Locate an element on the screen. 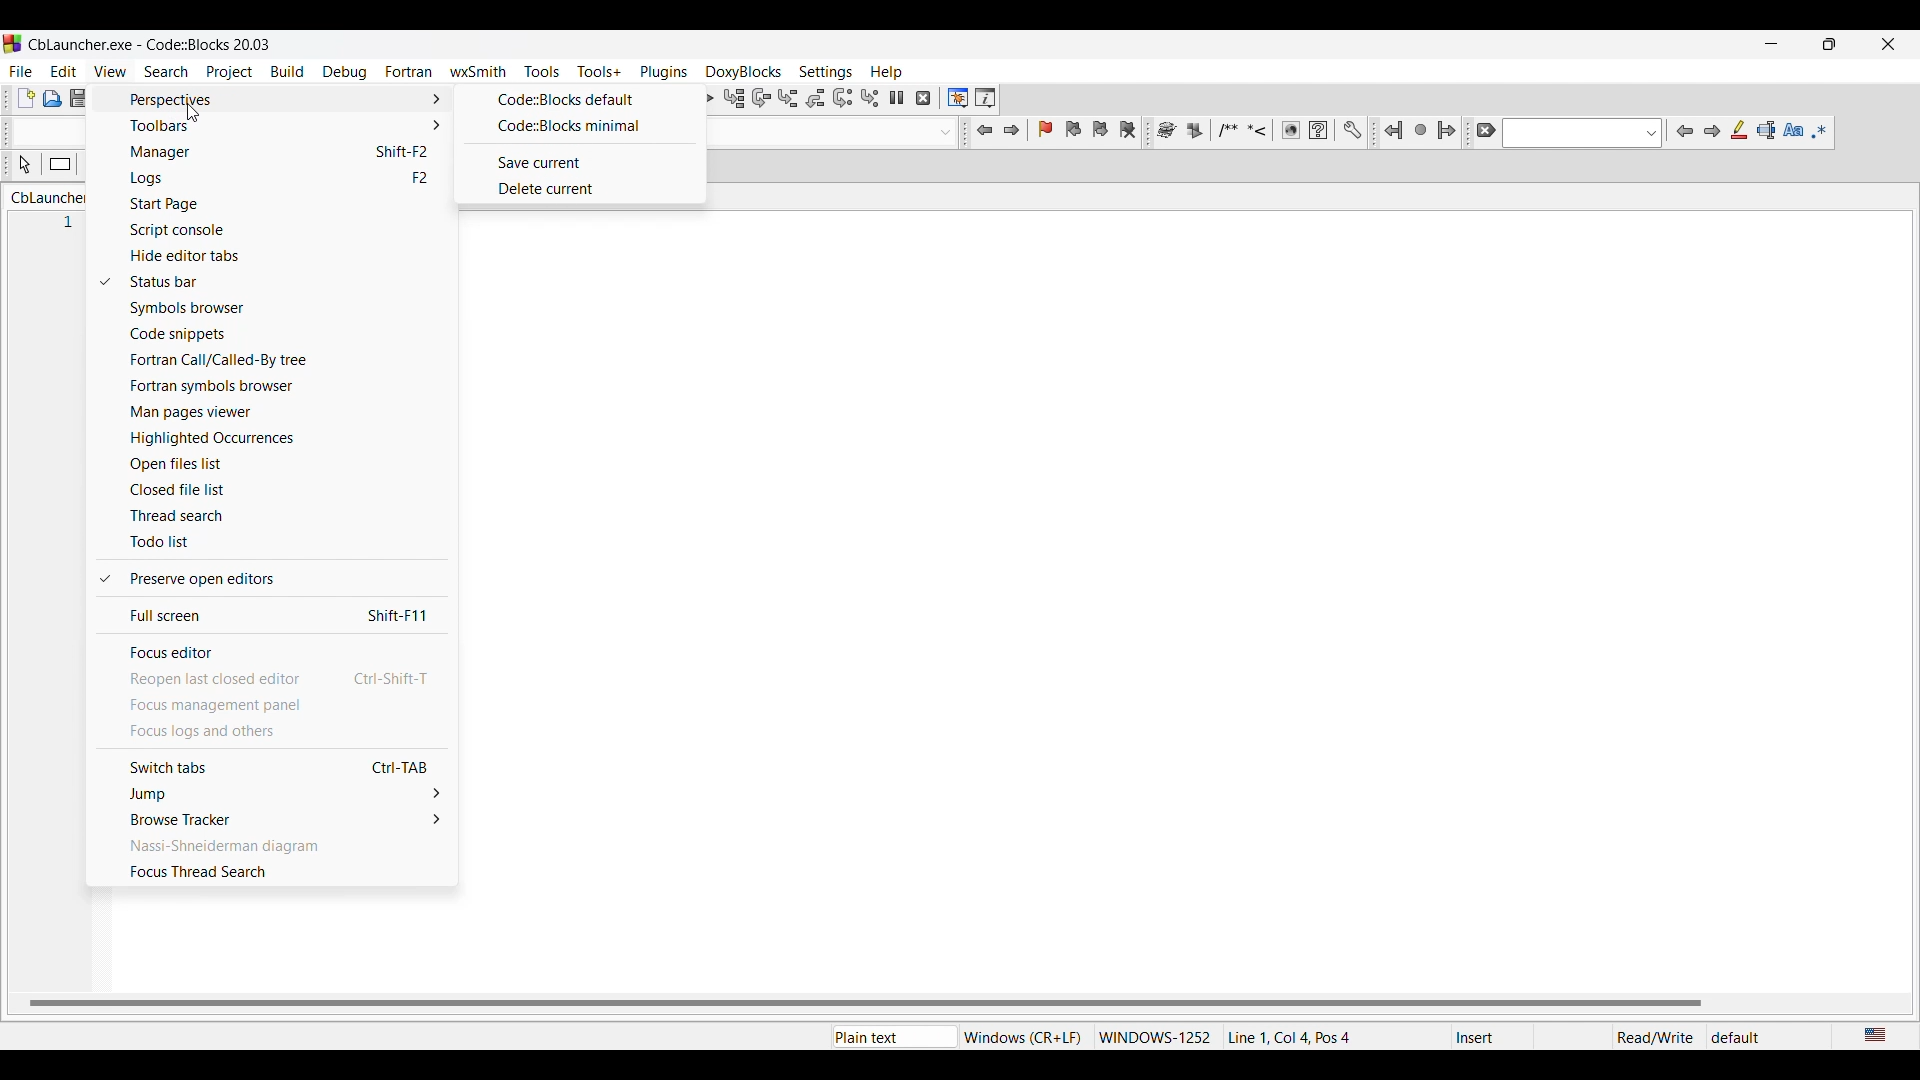 This screenshot has height=1080, width=1920. Switch tabs is located at coordinates (274, 766).